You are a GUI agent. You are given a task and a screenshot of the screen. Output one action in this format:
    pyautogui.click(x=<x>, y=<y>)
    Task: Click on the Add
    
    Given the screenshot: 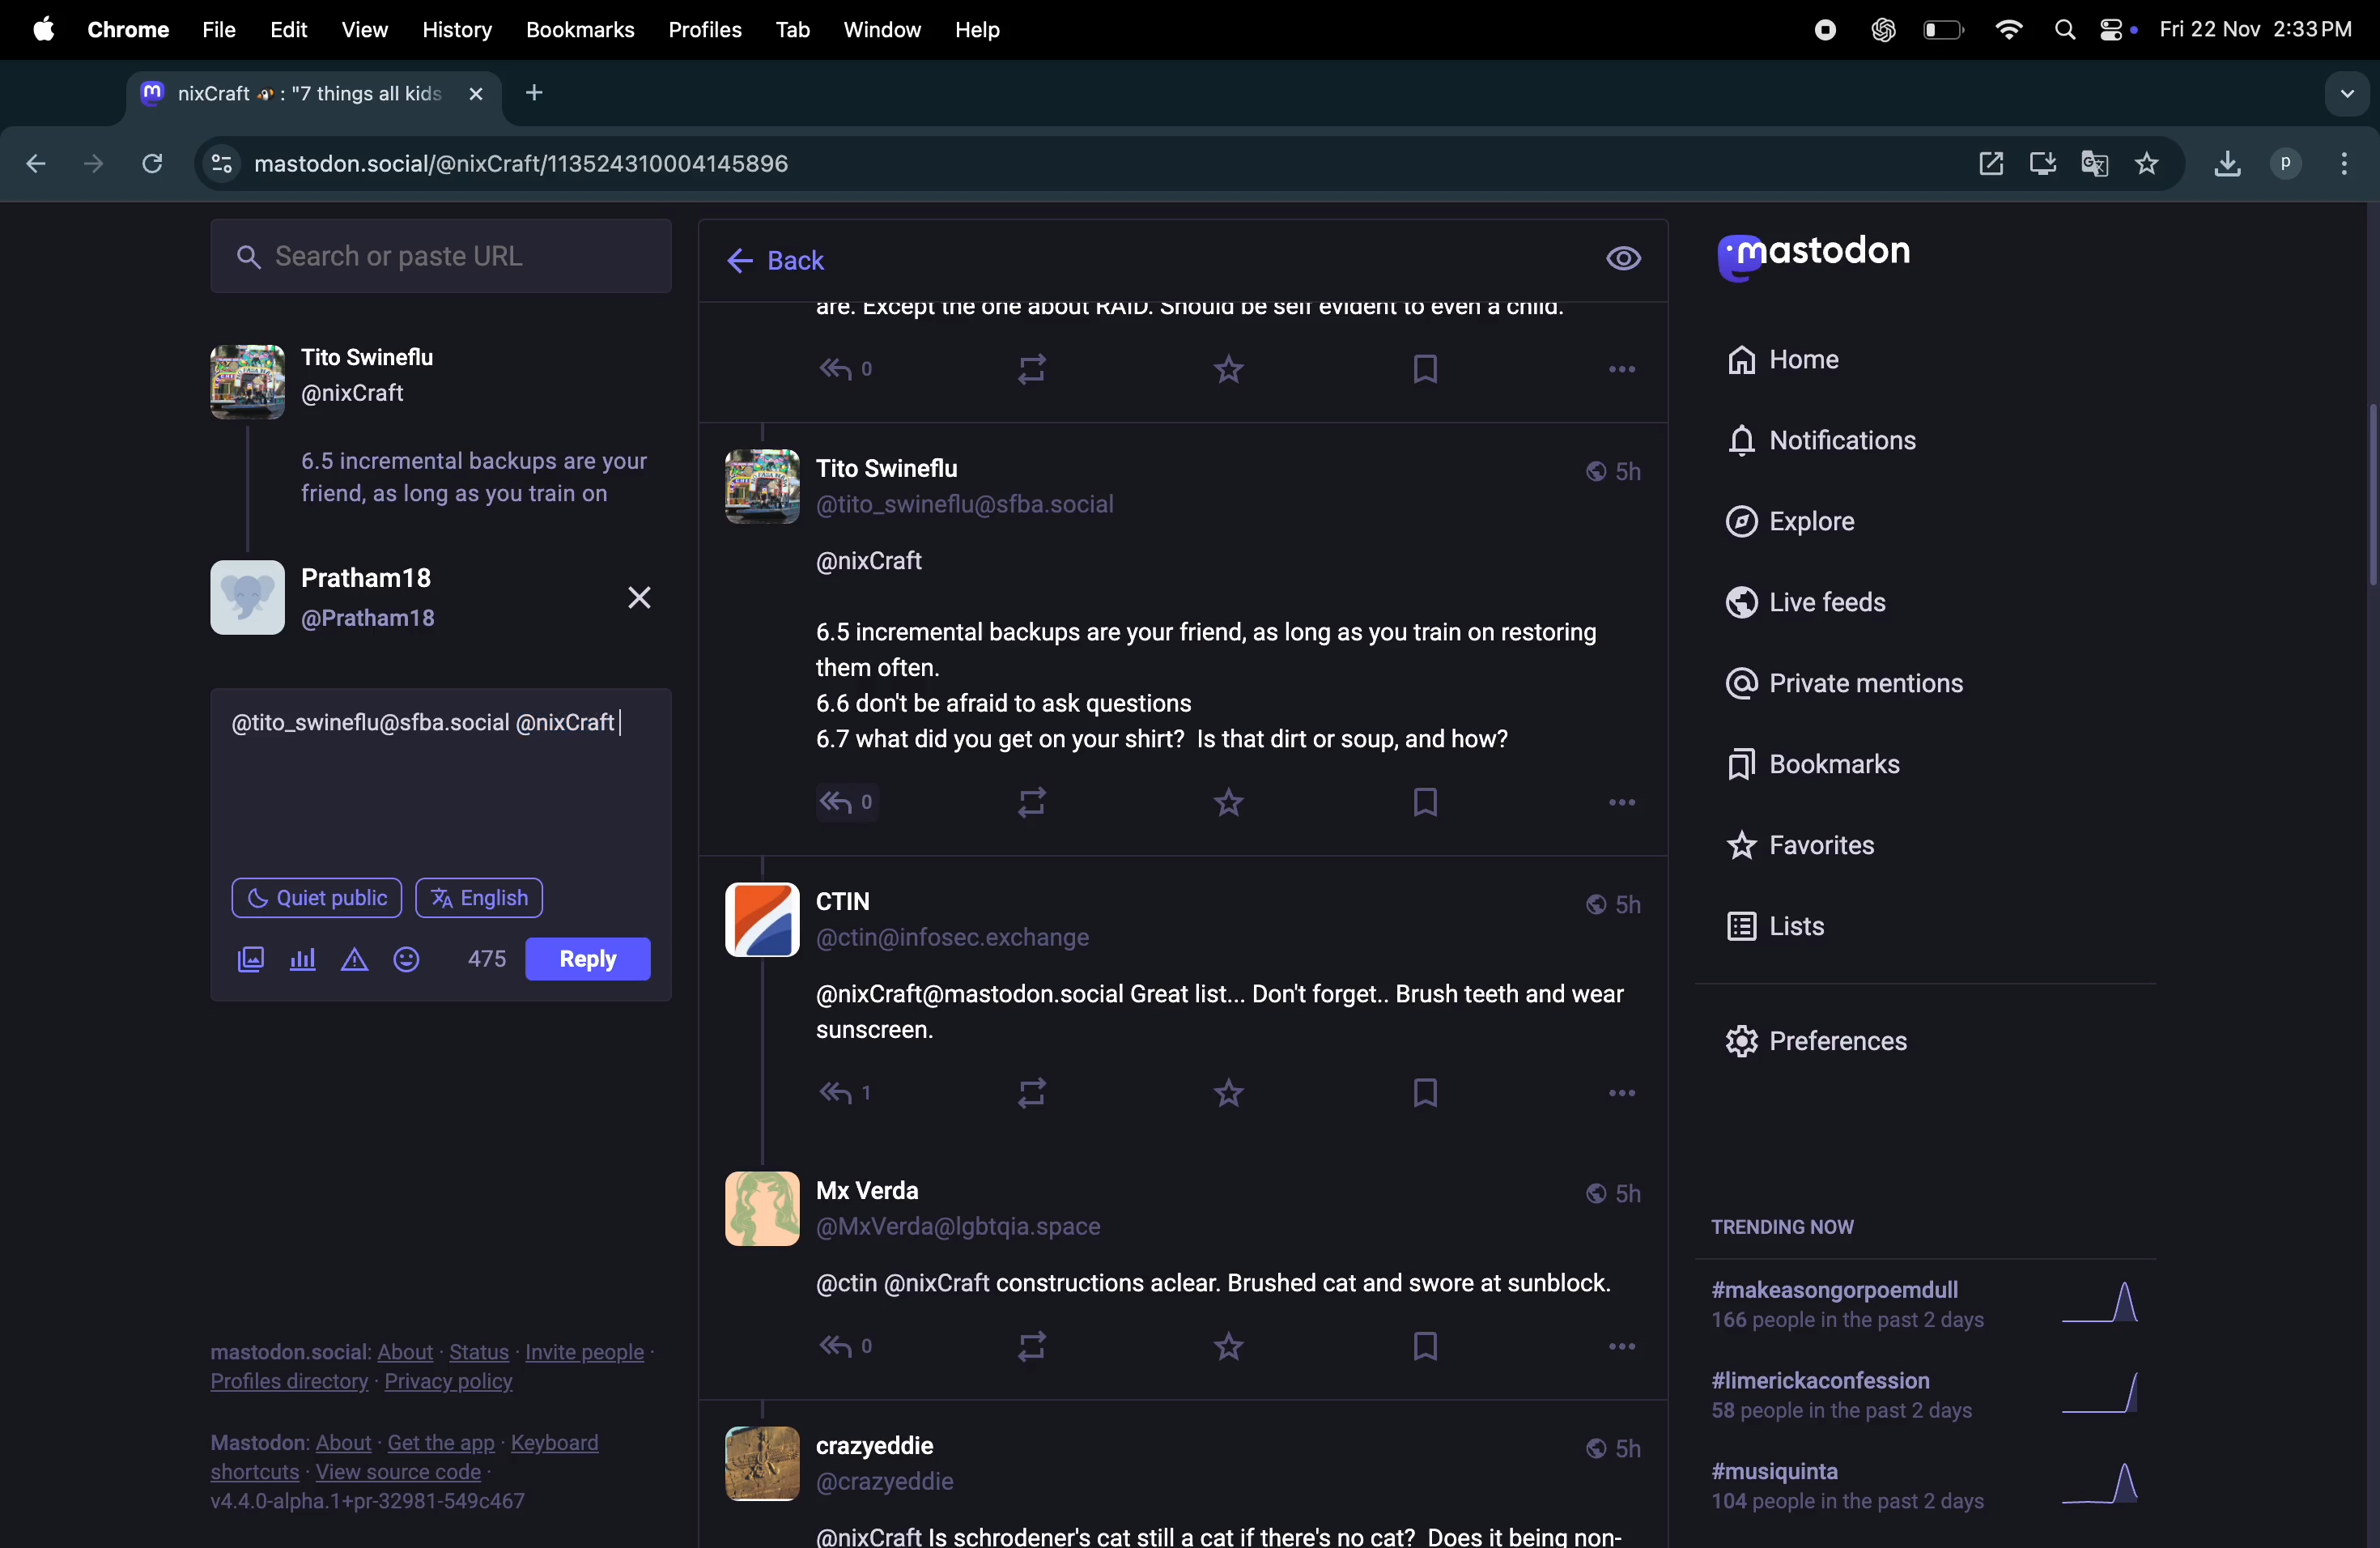 What is the action you would take?
    pyautogui.click(x=542, y=96)
    